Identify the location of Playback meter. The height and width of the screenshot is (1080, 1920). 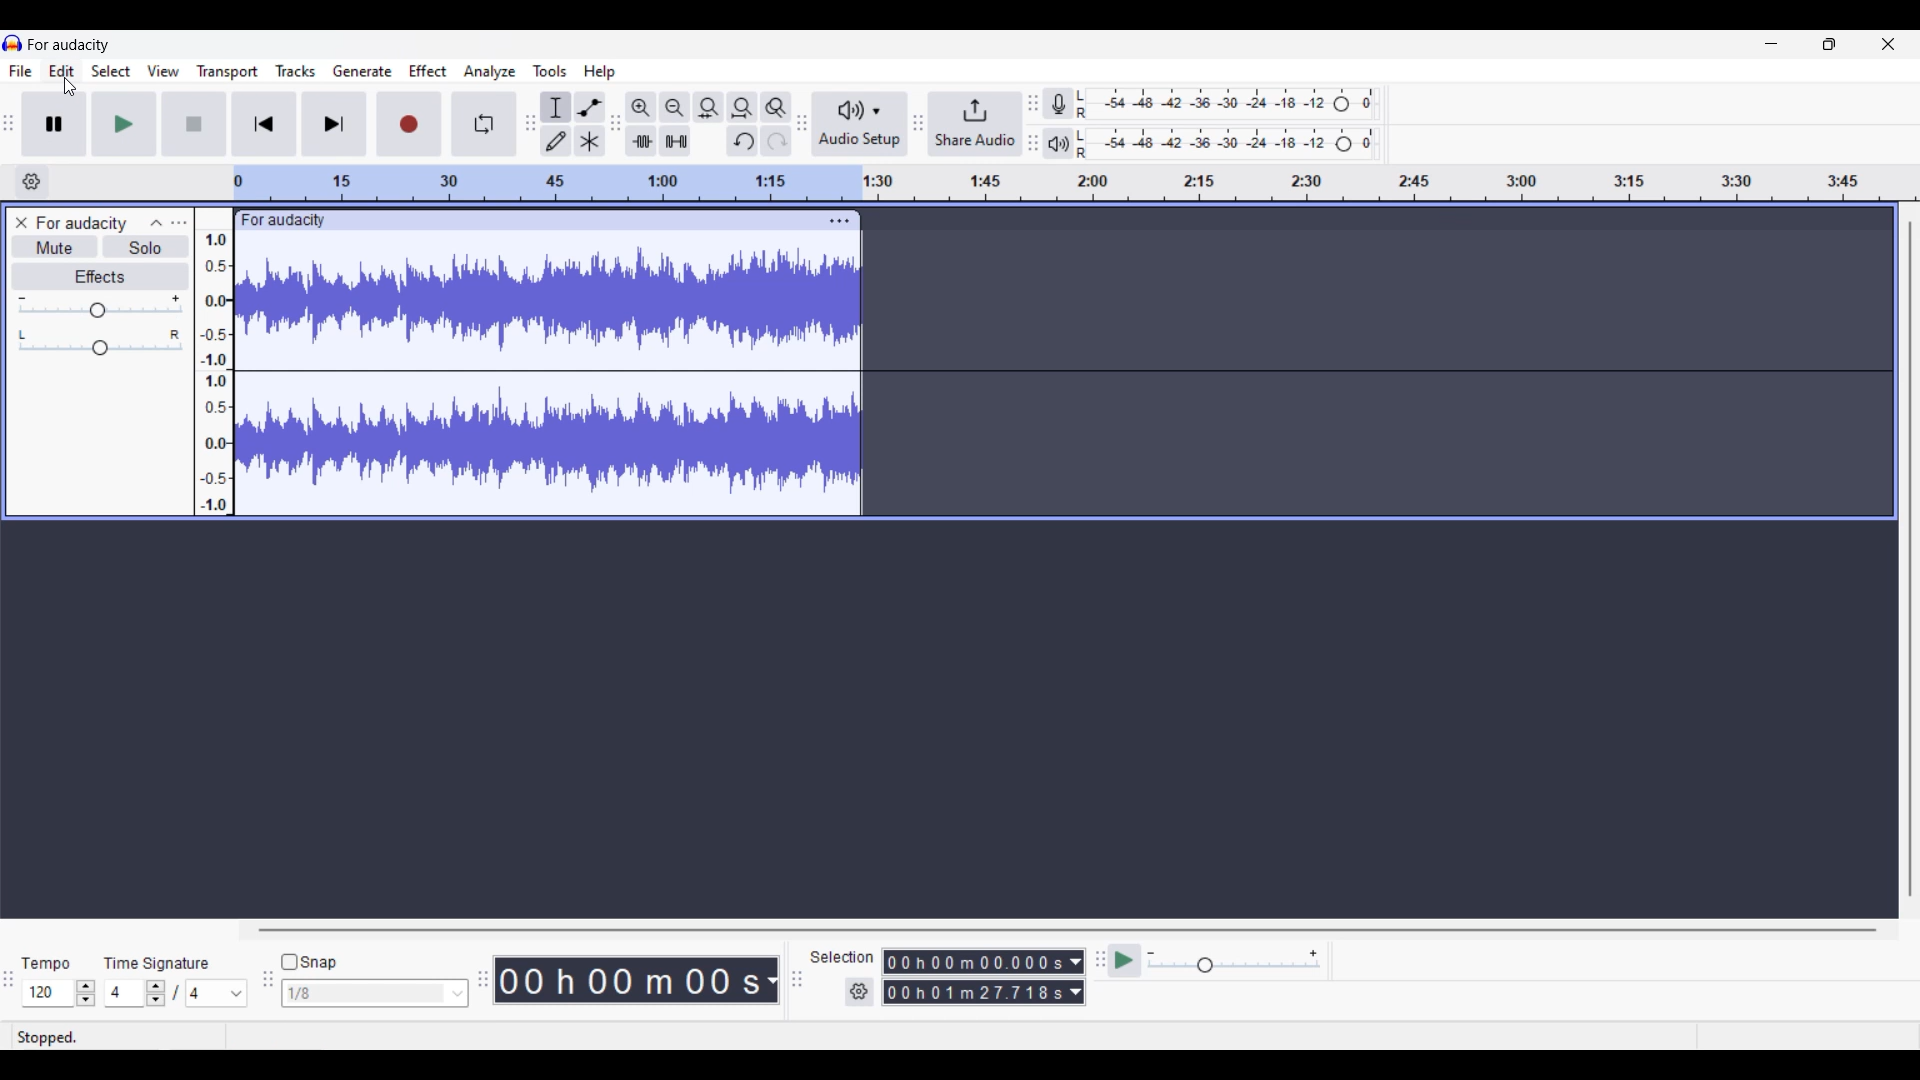
(1059, 143).